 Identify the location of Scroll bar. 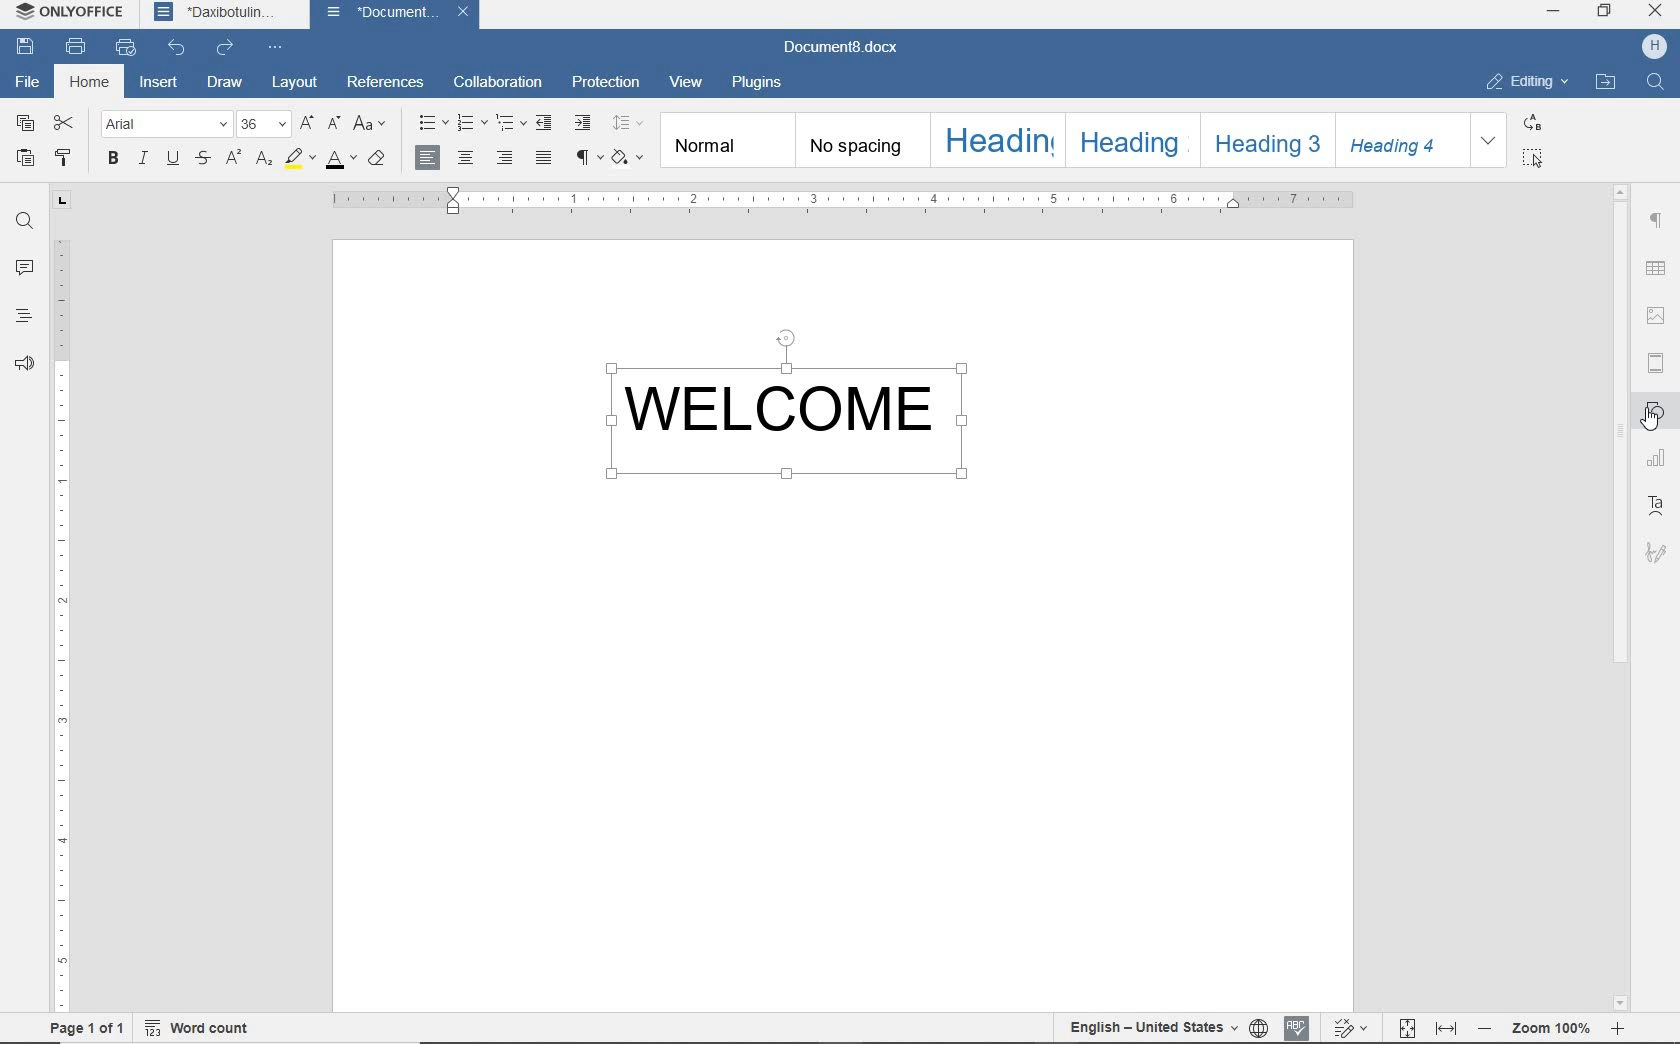
(1617, 433).